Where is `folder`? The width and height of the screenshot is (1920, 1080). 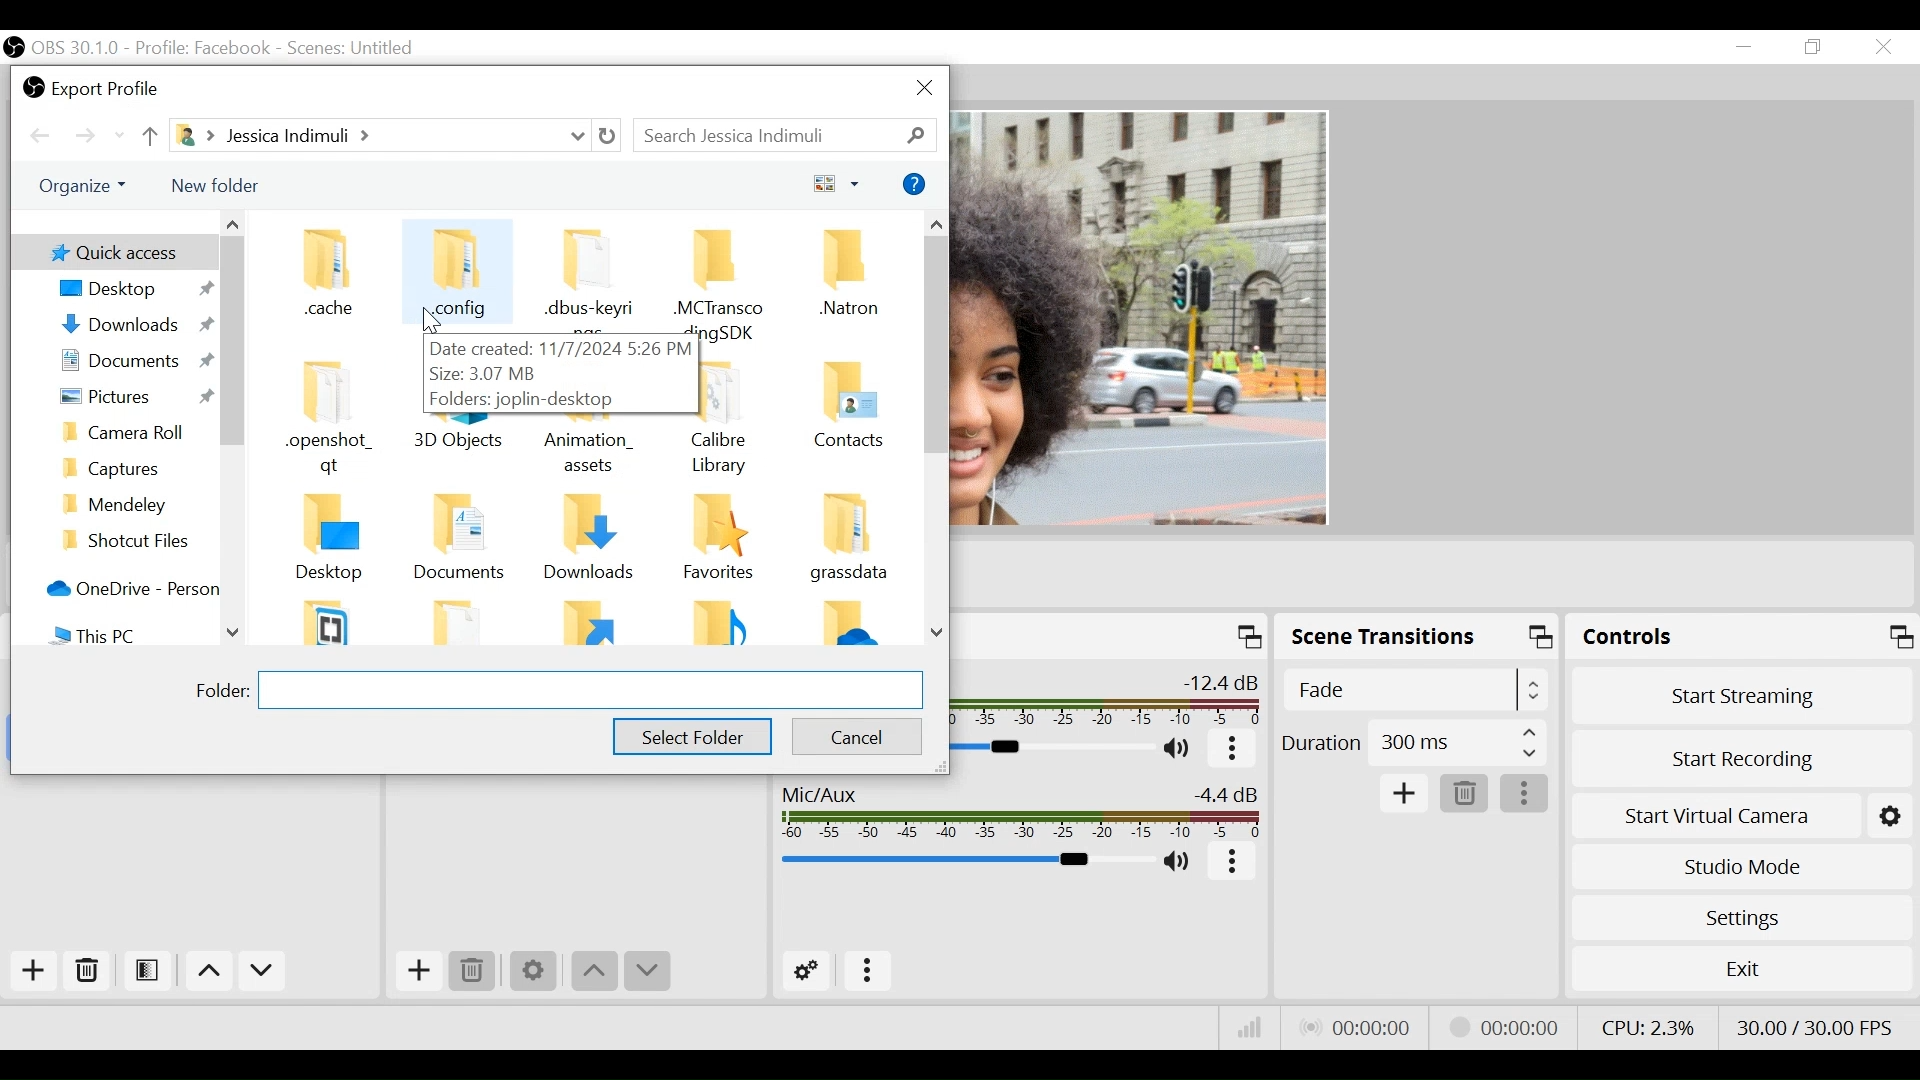 folder is located at coordinates (216, 689).